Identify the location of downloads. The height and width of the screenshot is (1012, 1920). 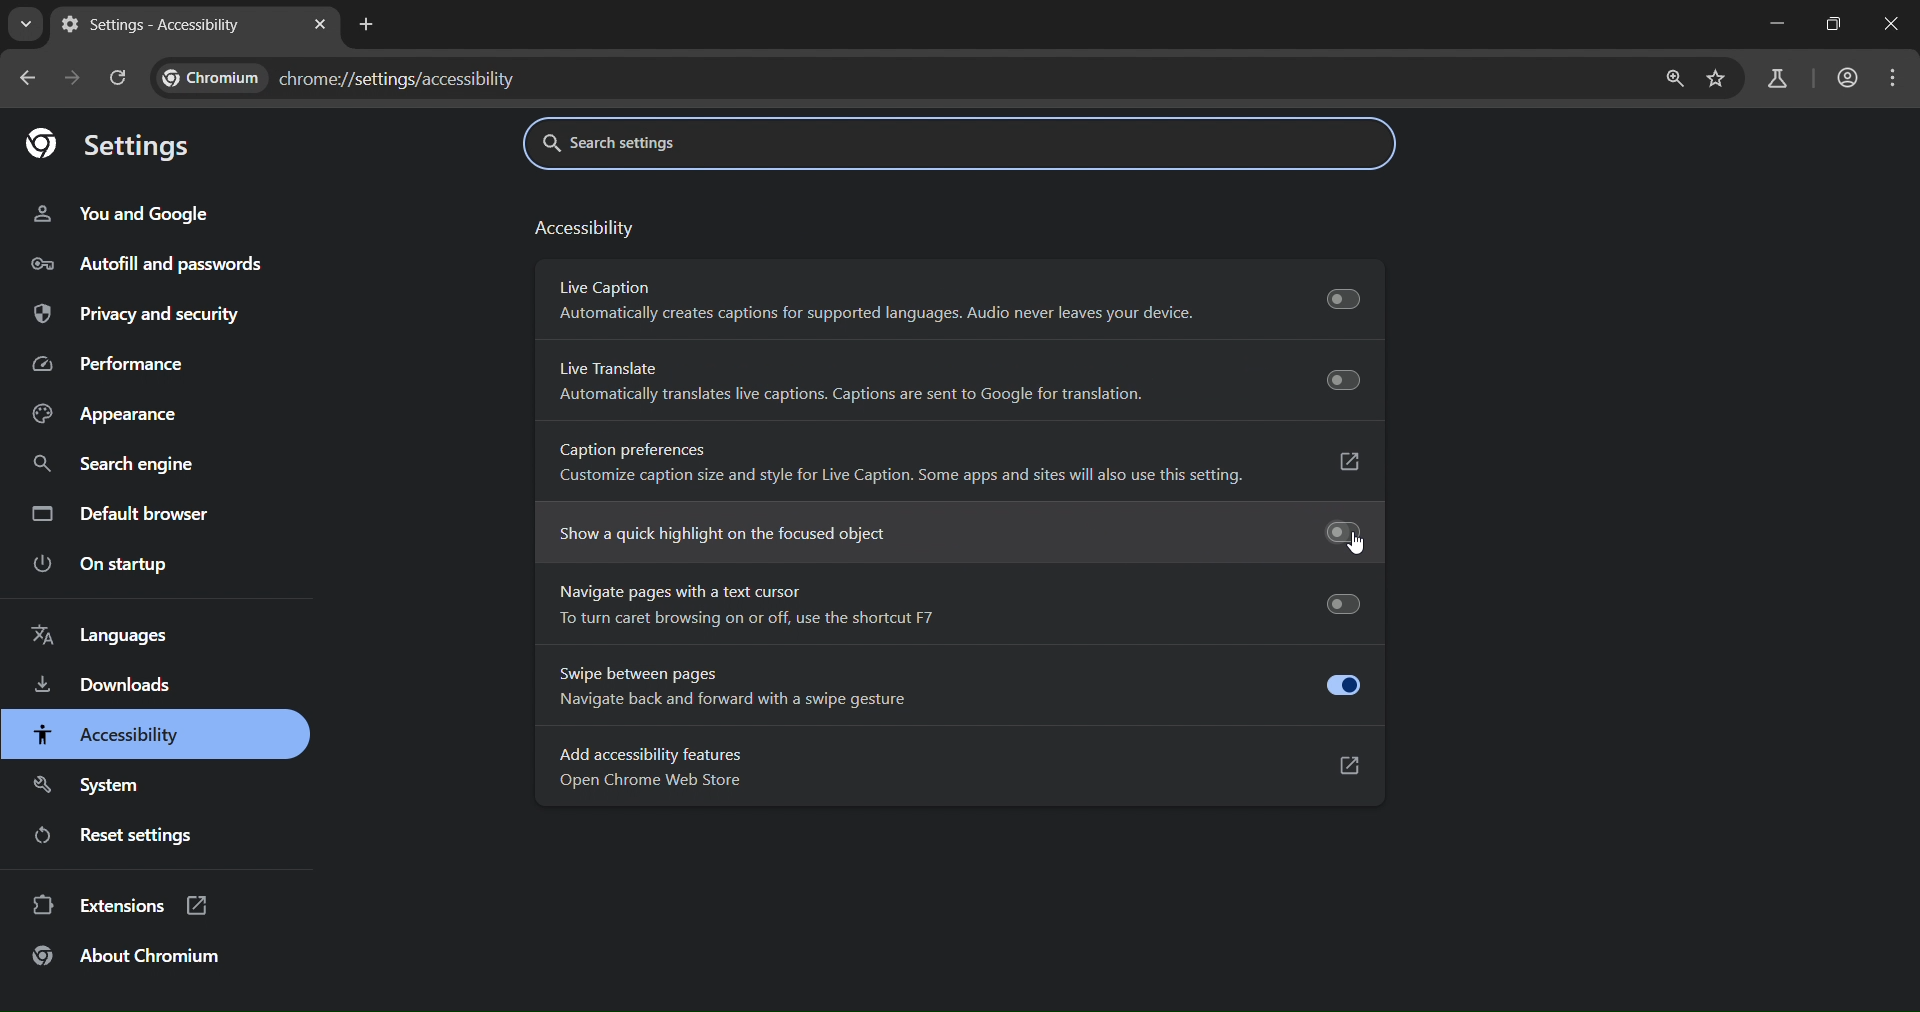
(106, 686).